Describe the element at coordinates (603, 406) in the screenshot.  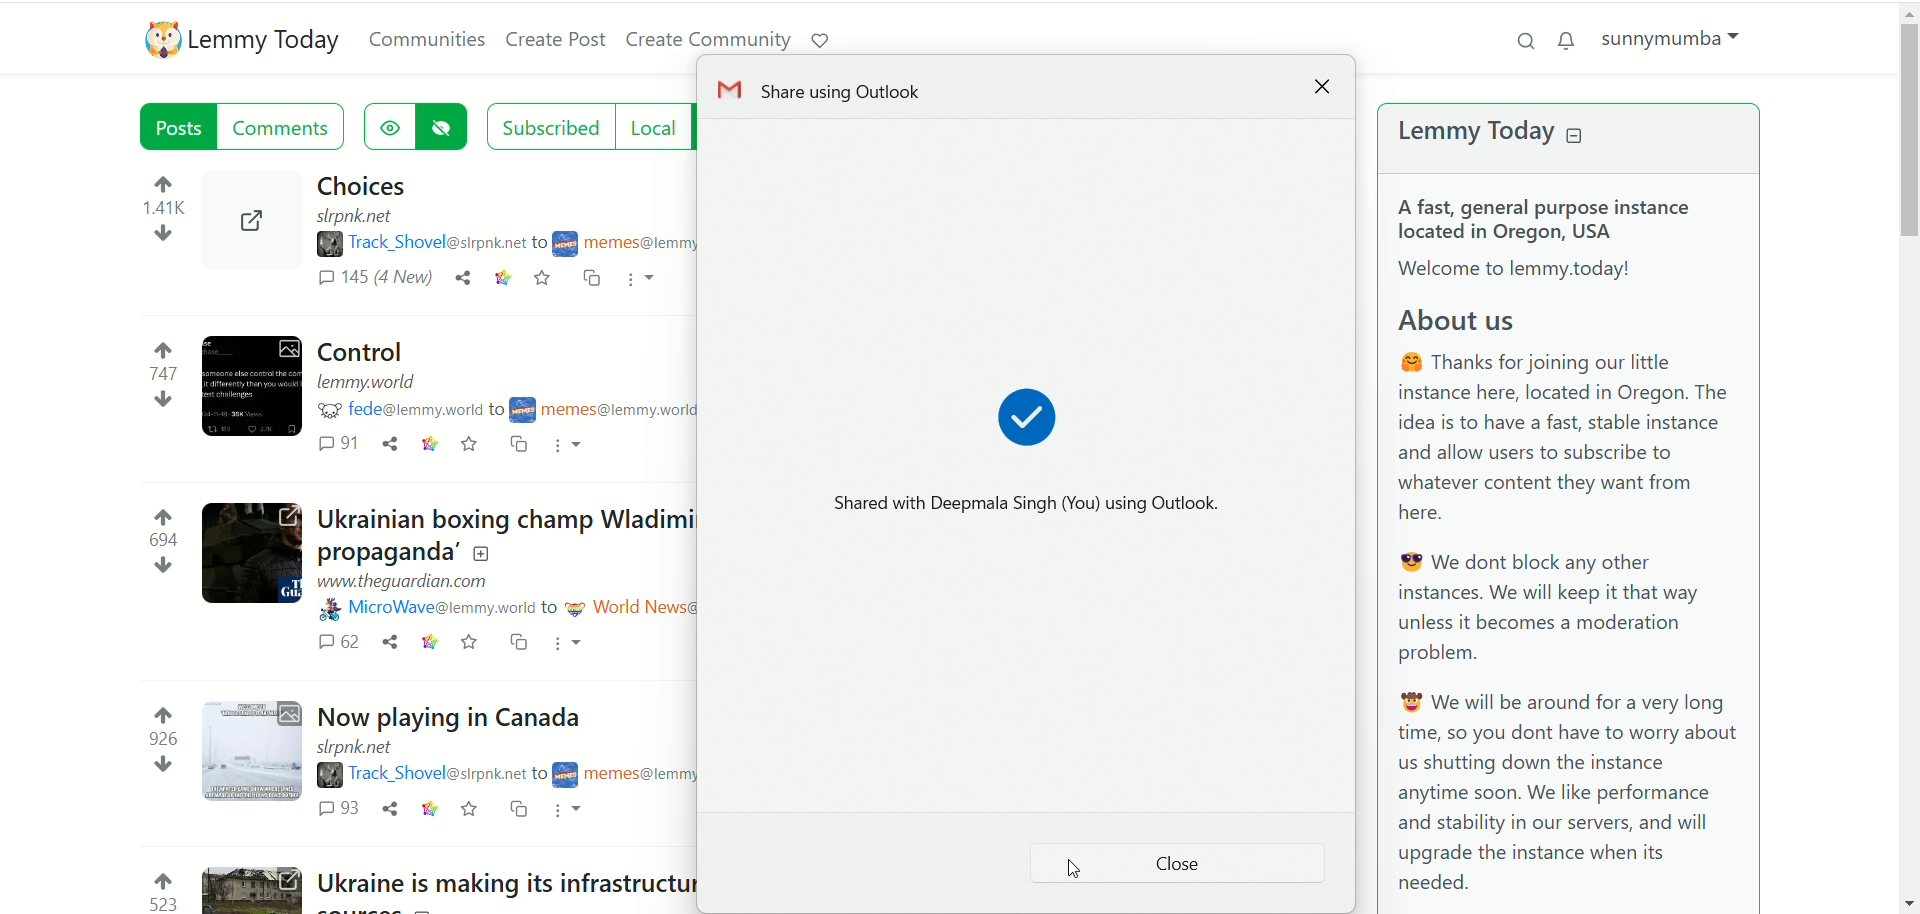
I see `community` at that location.